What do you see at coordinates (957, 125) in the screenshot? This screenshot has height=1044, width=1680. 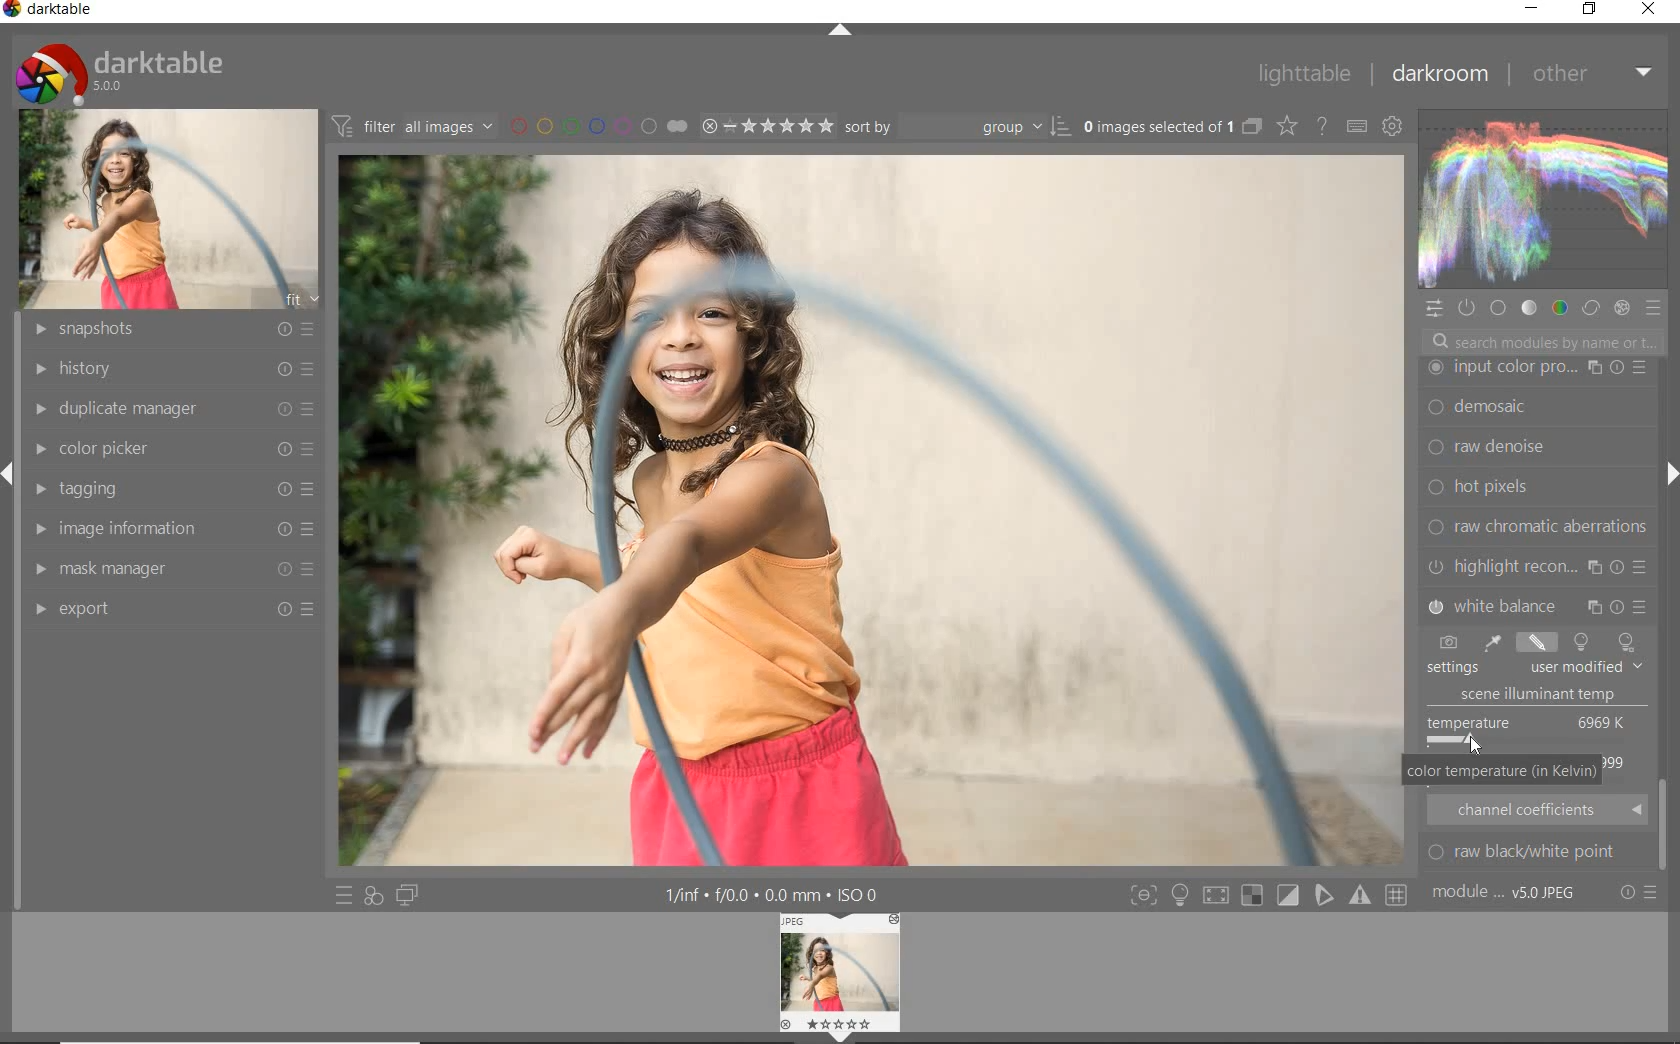 I see `sort` at bounding box center [957, 125].